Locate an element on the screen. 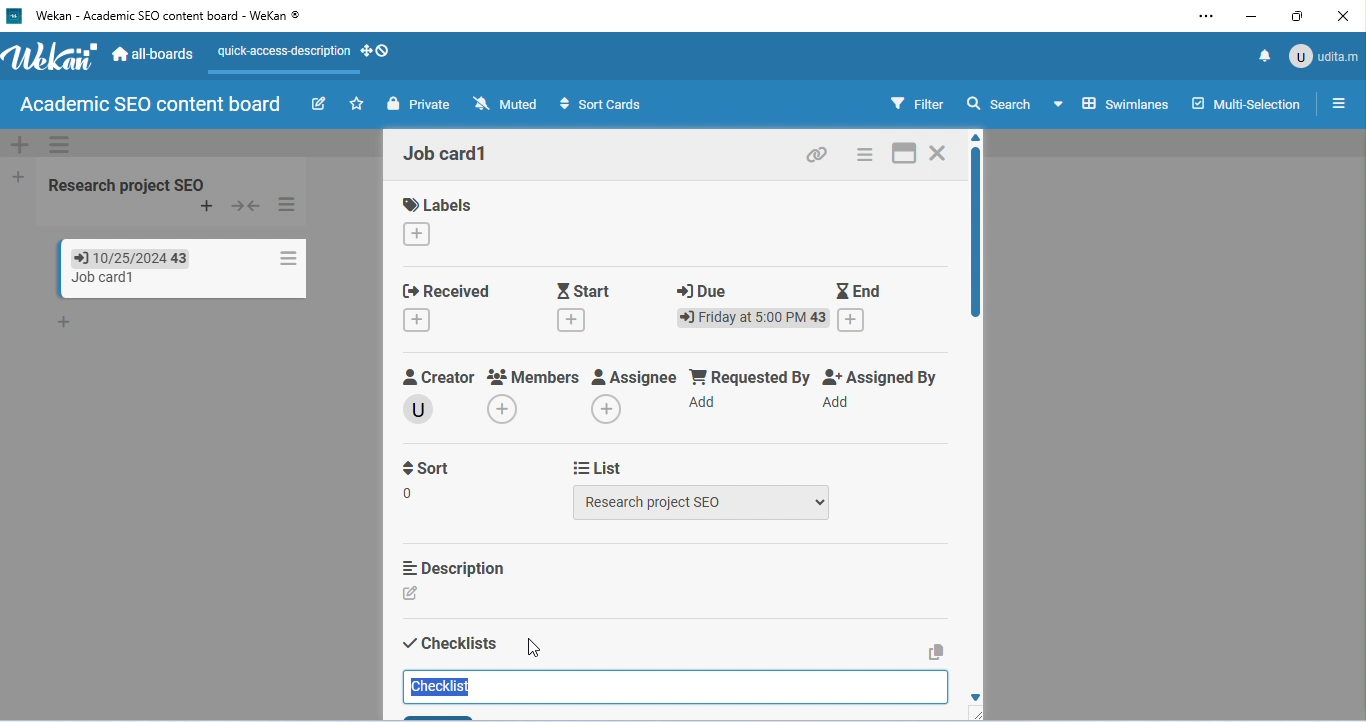 This screenshot has height=722, width=1366. add description is located at coordinates (414, 594).